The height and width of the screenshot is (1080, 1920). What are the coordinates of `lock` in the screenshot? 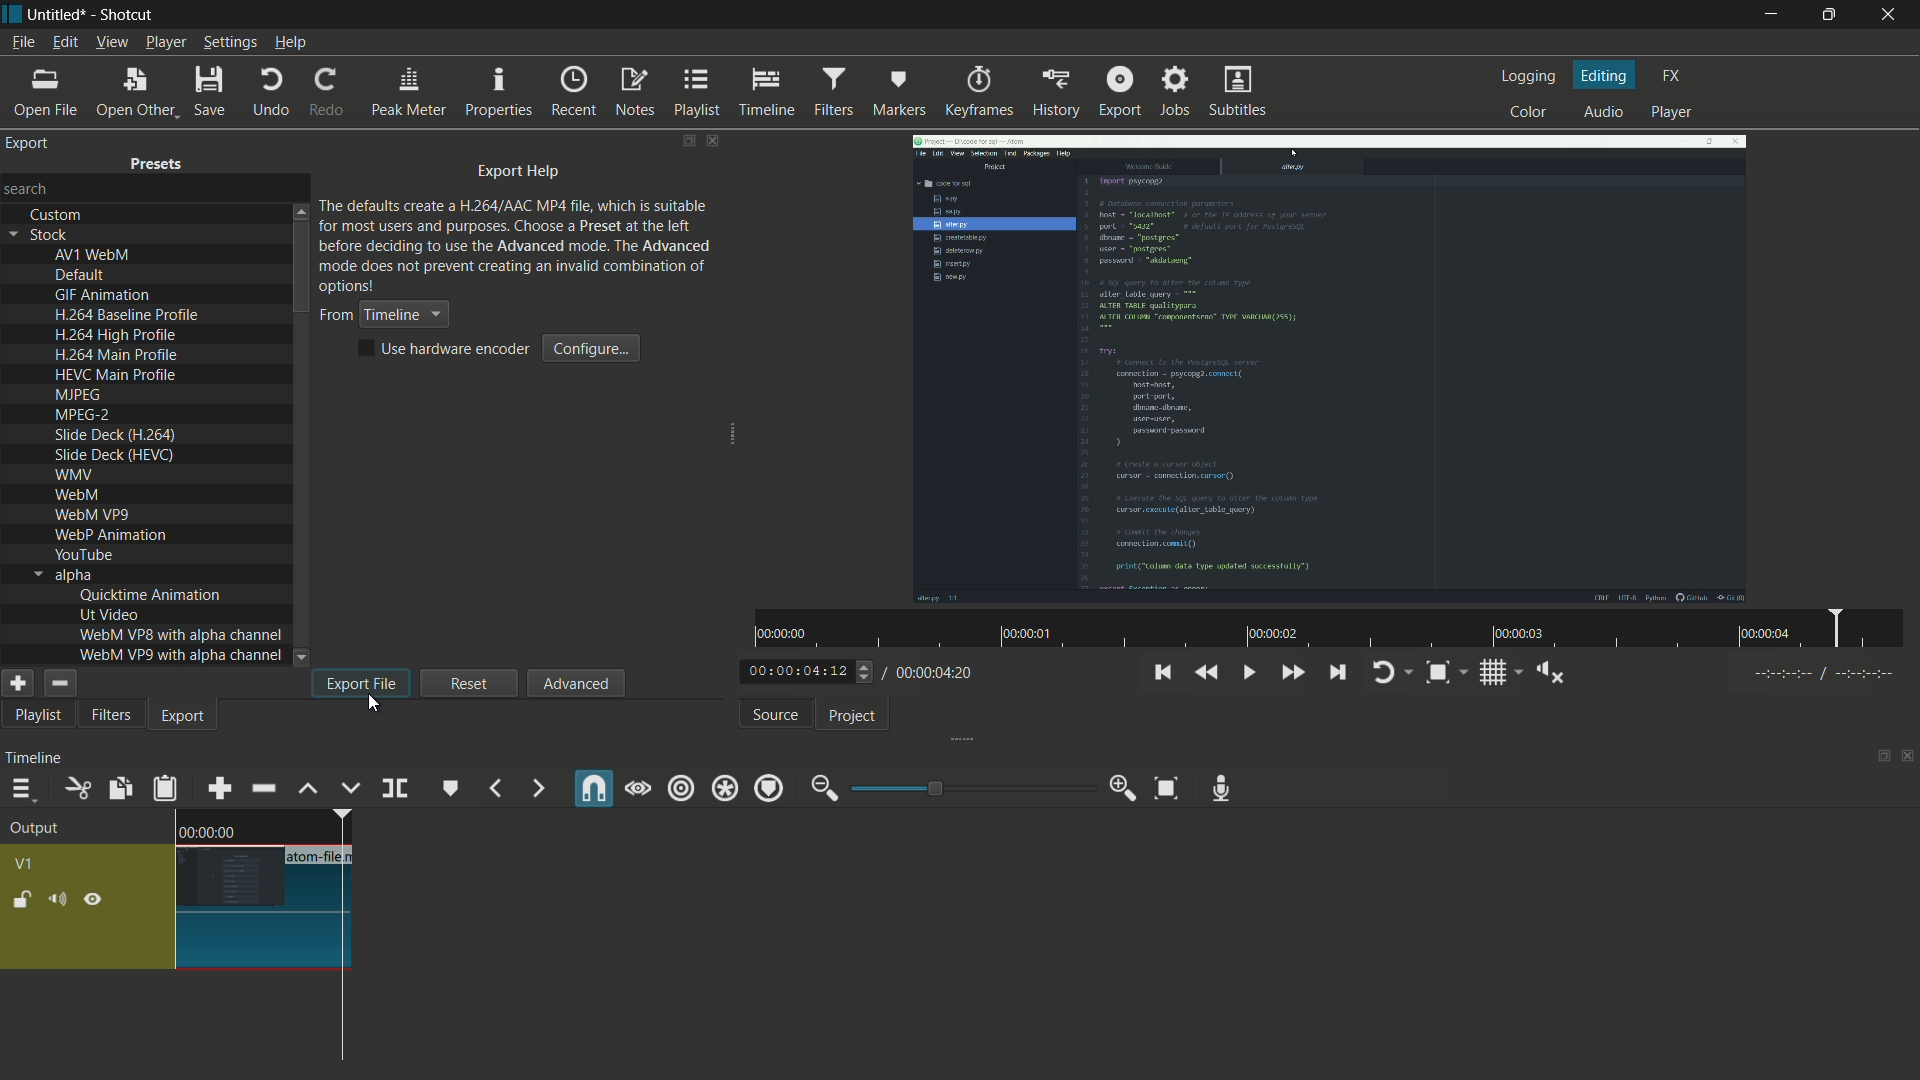 It's located at (22, 899).